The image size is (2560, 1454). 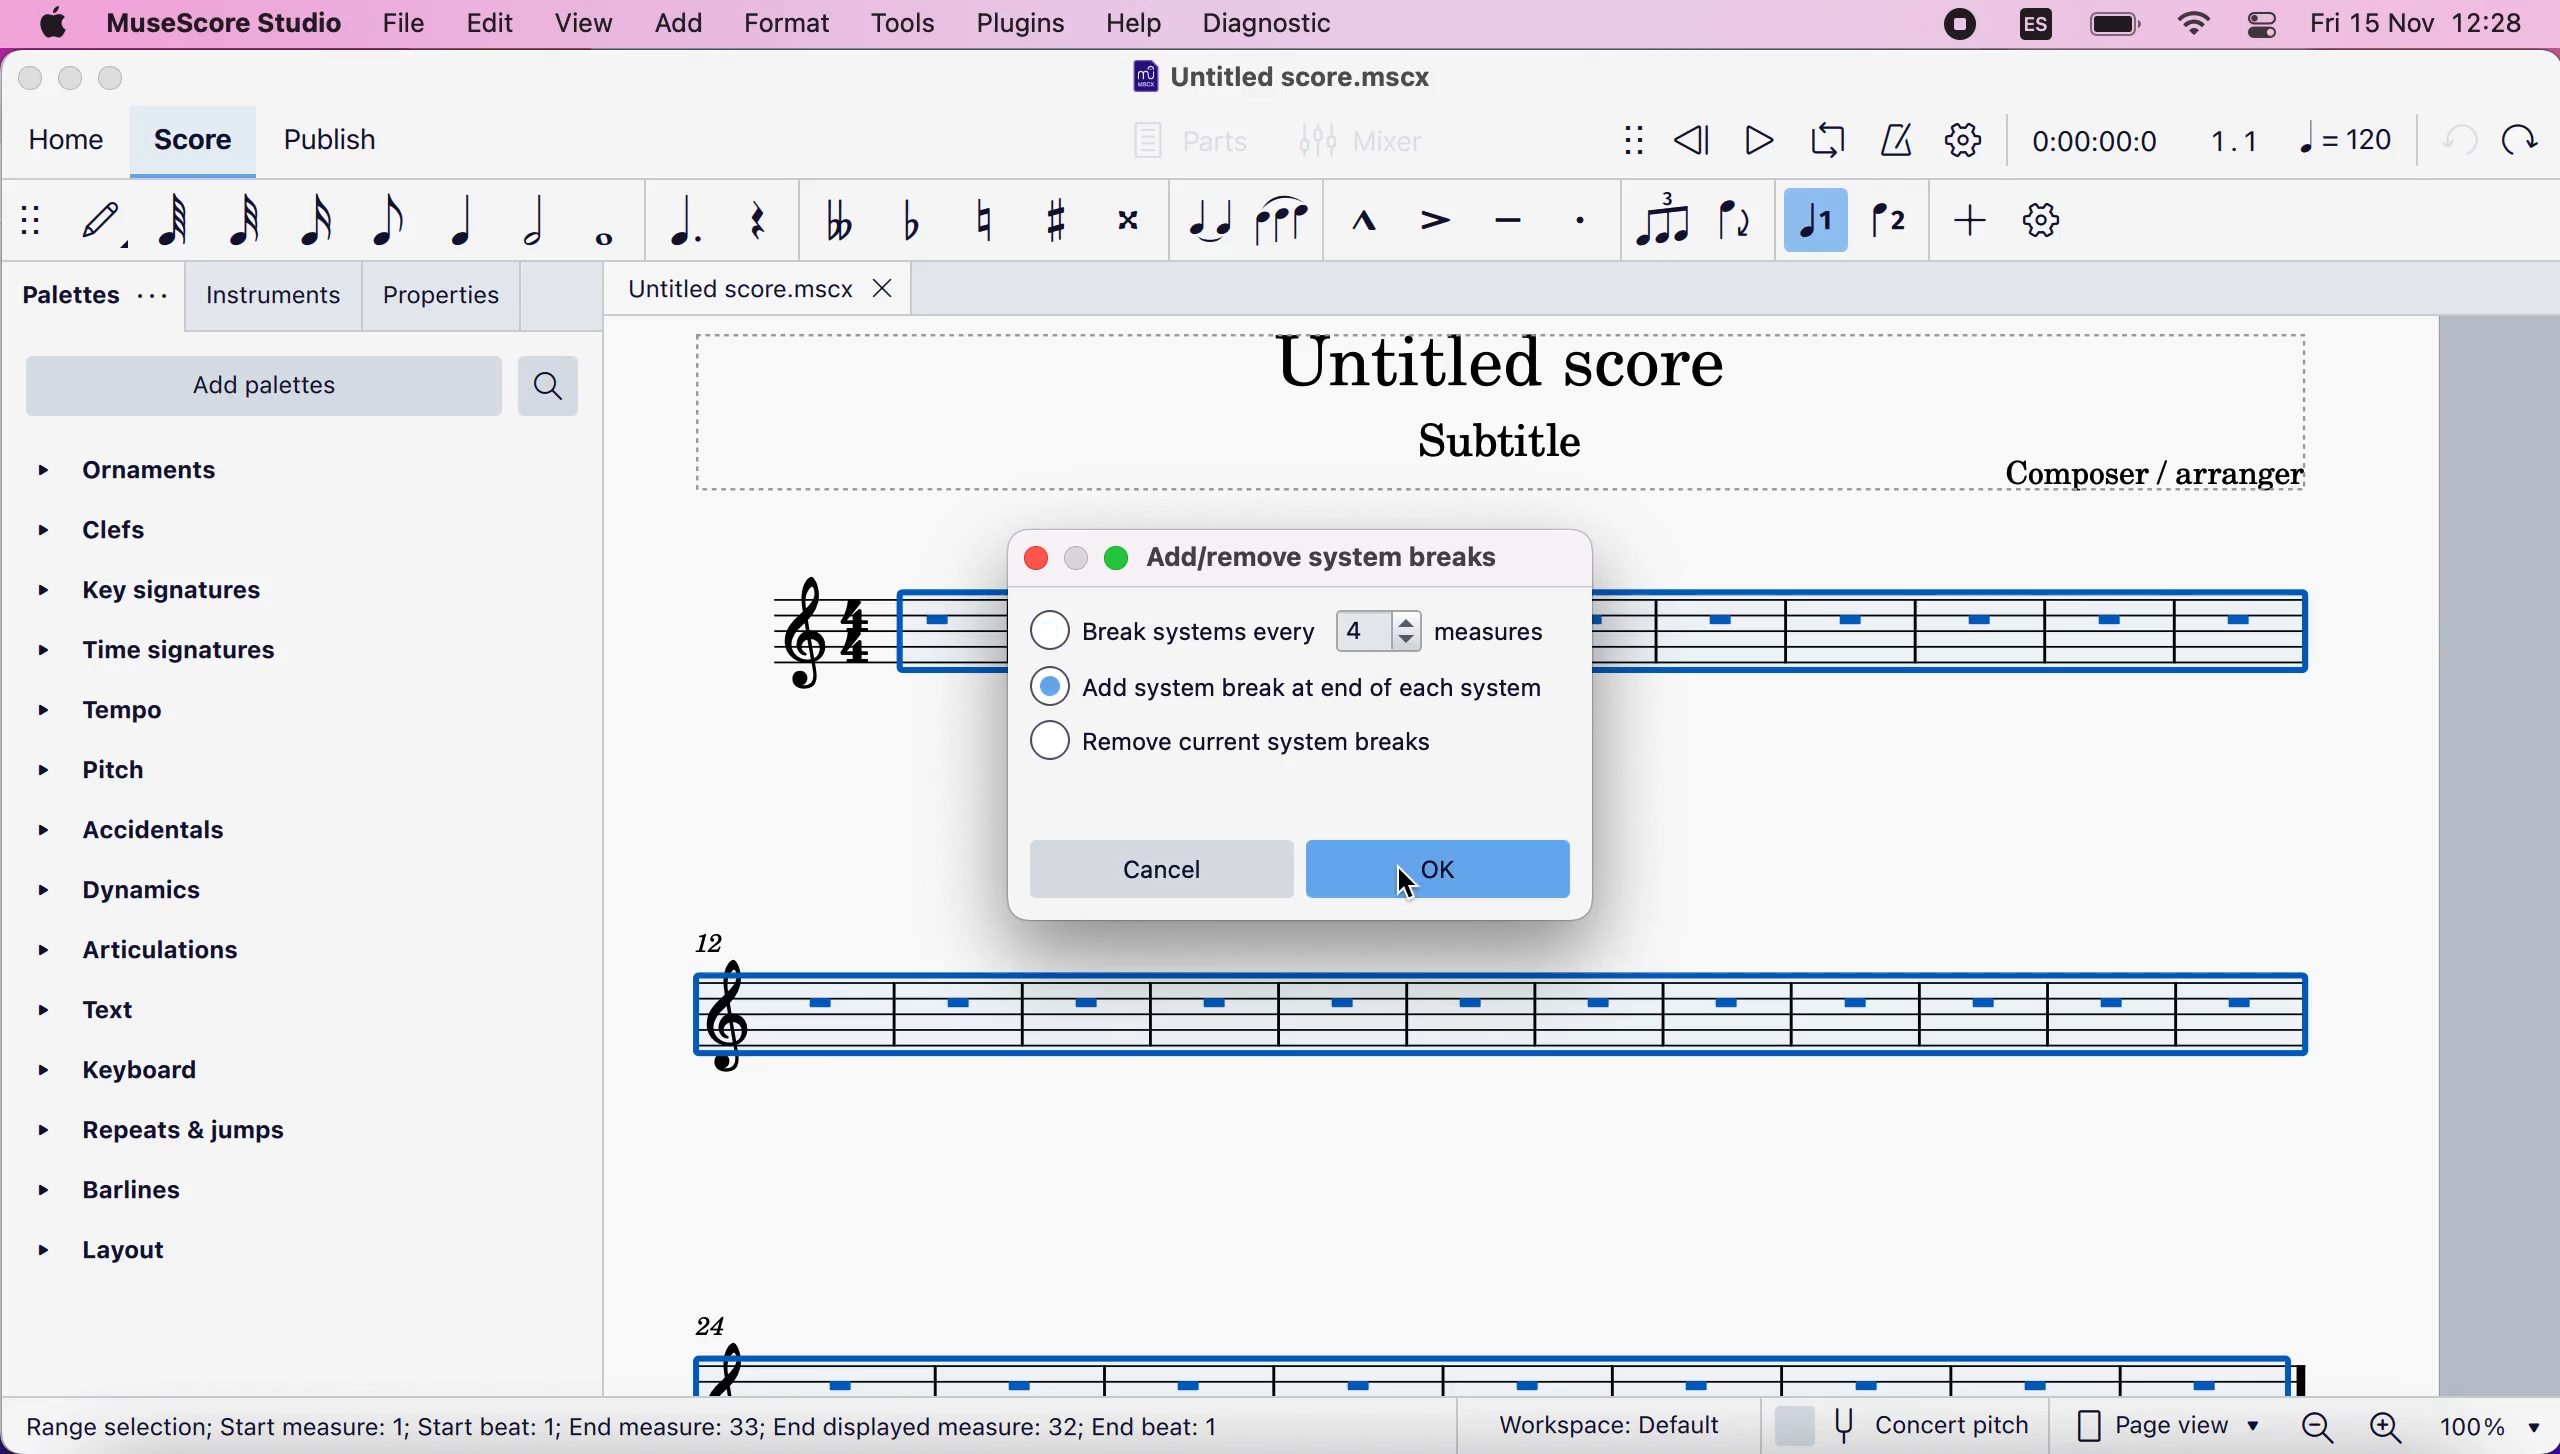 I want to click on flip direction, so click(x=1738, y=222).